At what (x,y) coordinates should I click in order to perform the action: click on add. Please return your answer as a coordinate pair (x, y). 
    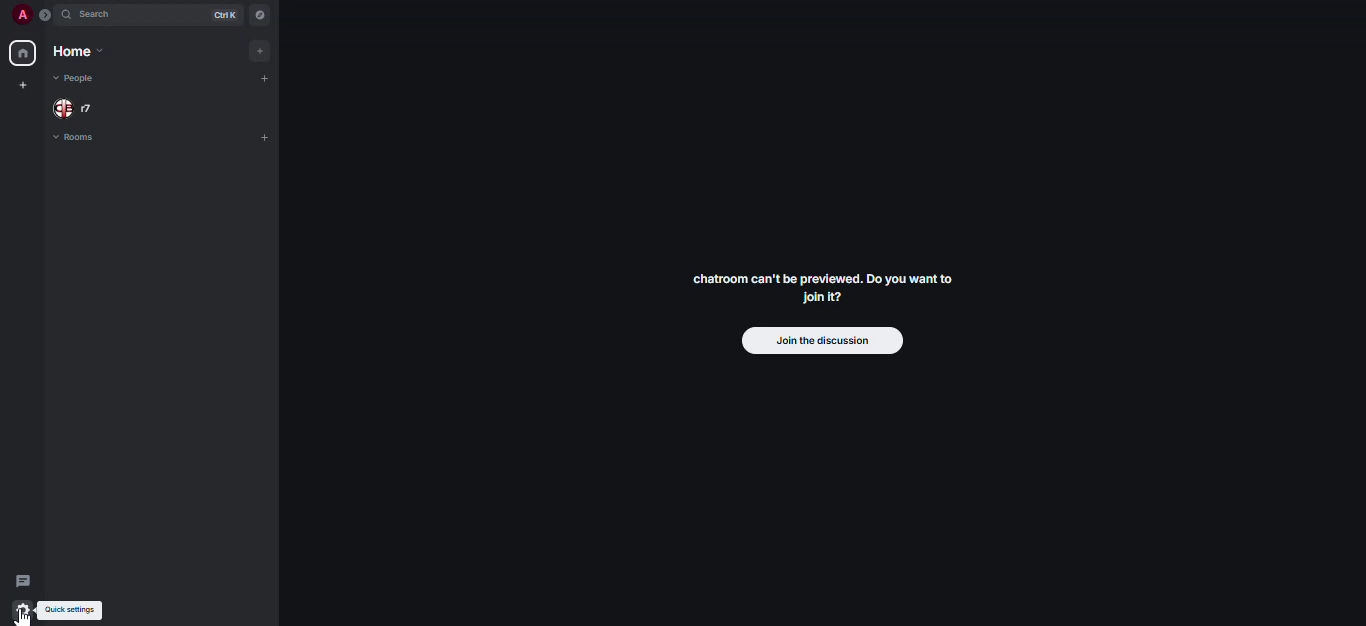
    Looking at the image, I should click on (266, 136).